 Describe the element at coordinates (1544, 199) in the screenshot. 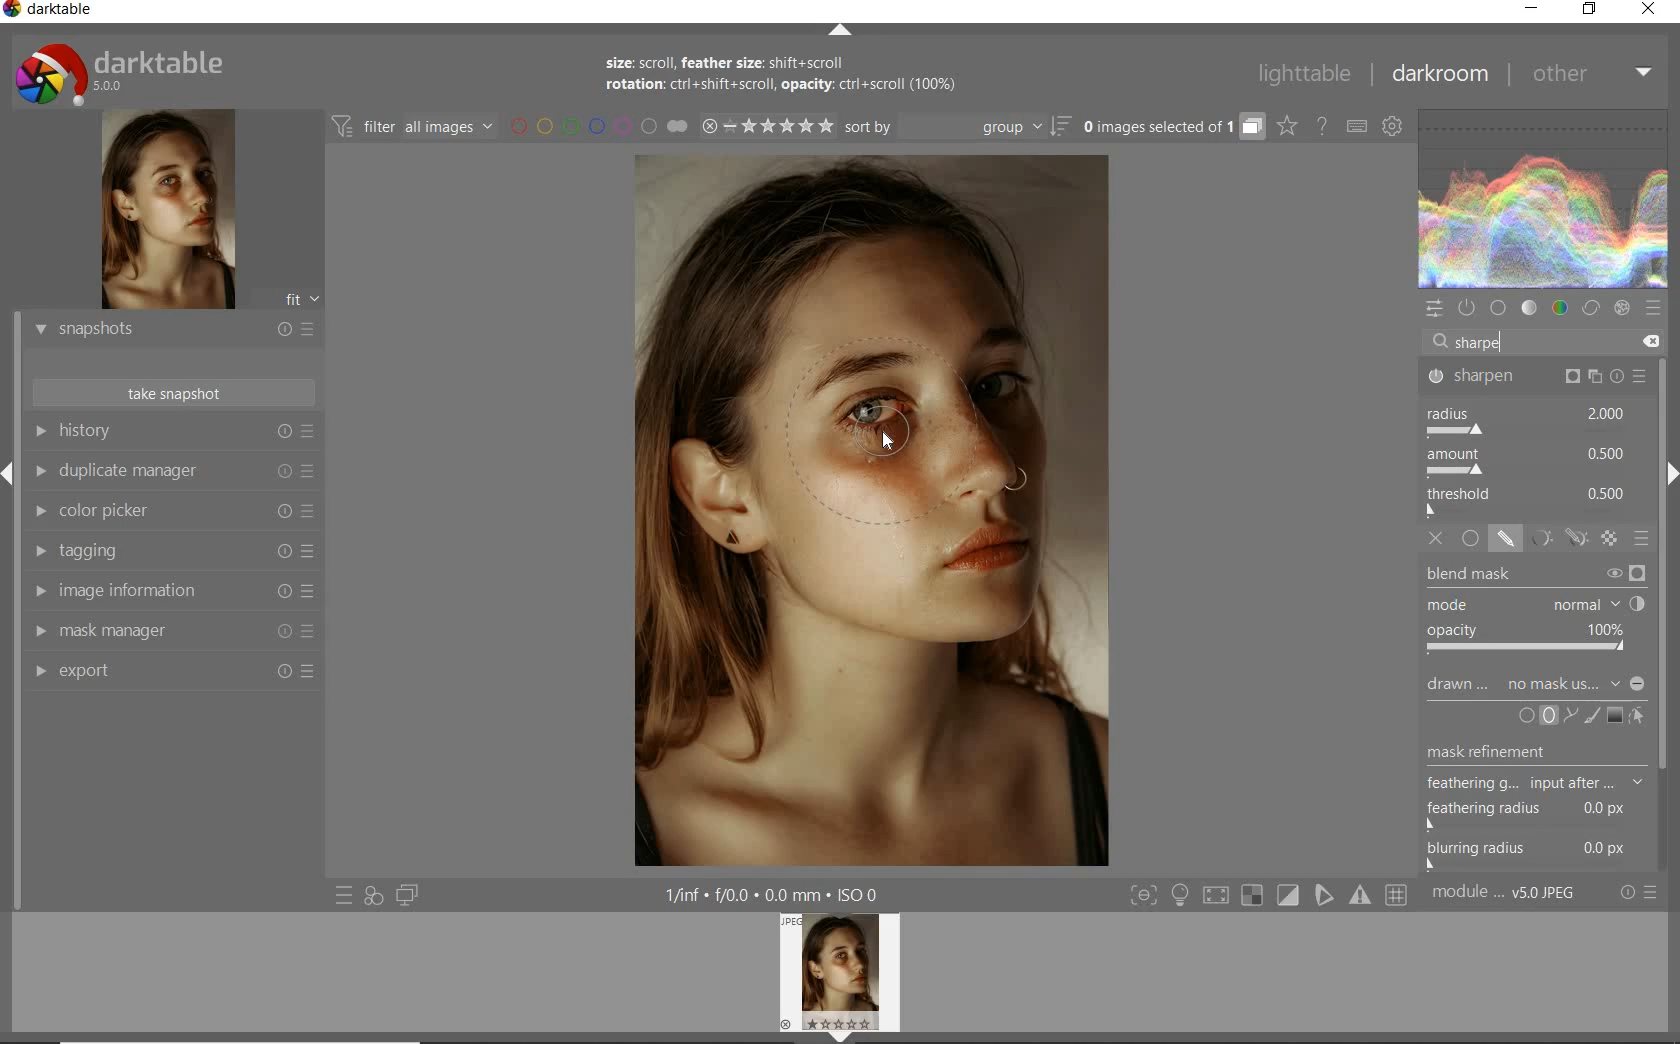

I see `waveform` at that location.